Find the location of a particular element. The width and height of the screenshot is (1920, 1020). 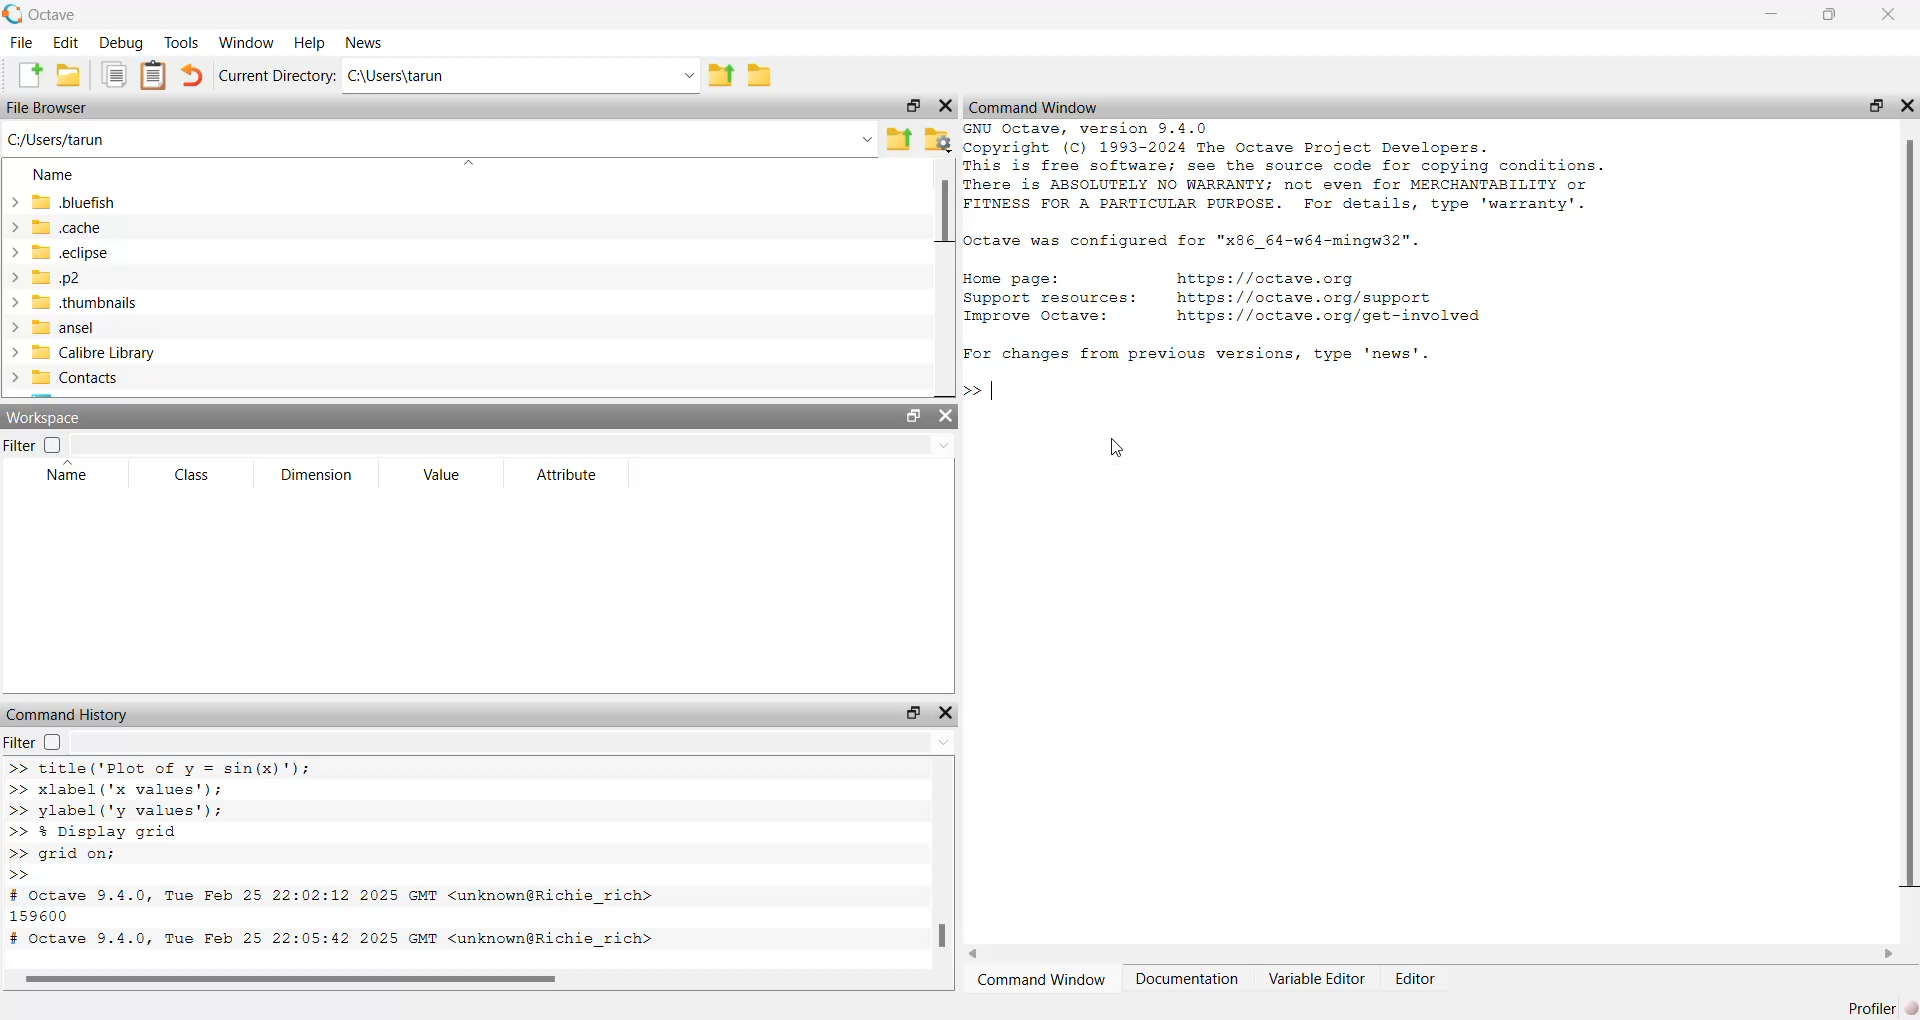

Workspace is located at coordinates (52, 417).